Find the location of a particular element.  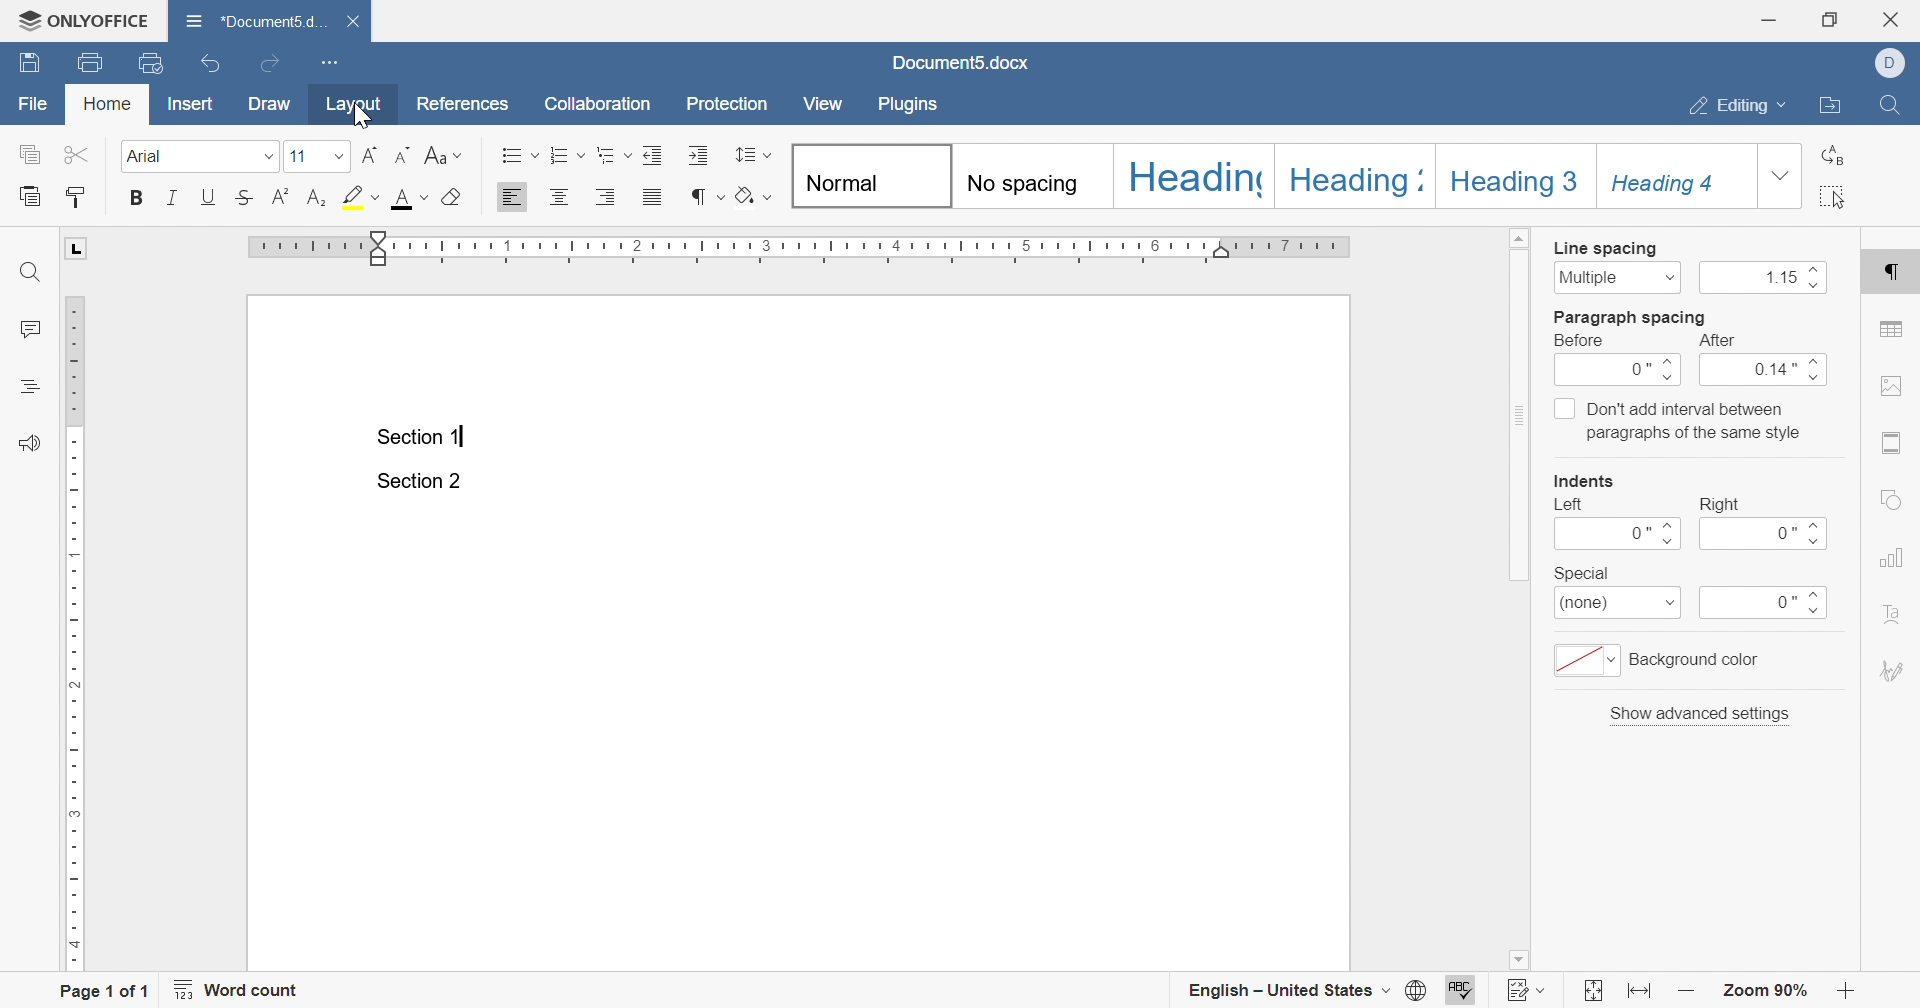

1.15 is located at coordinates (1767, 279).